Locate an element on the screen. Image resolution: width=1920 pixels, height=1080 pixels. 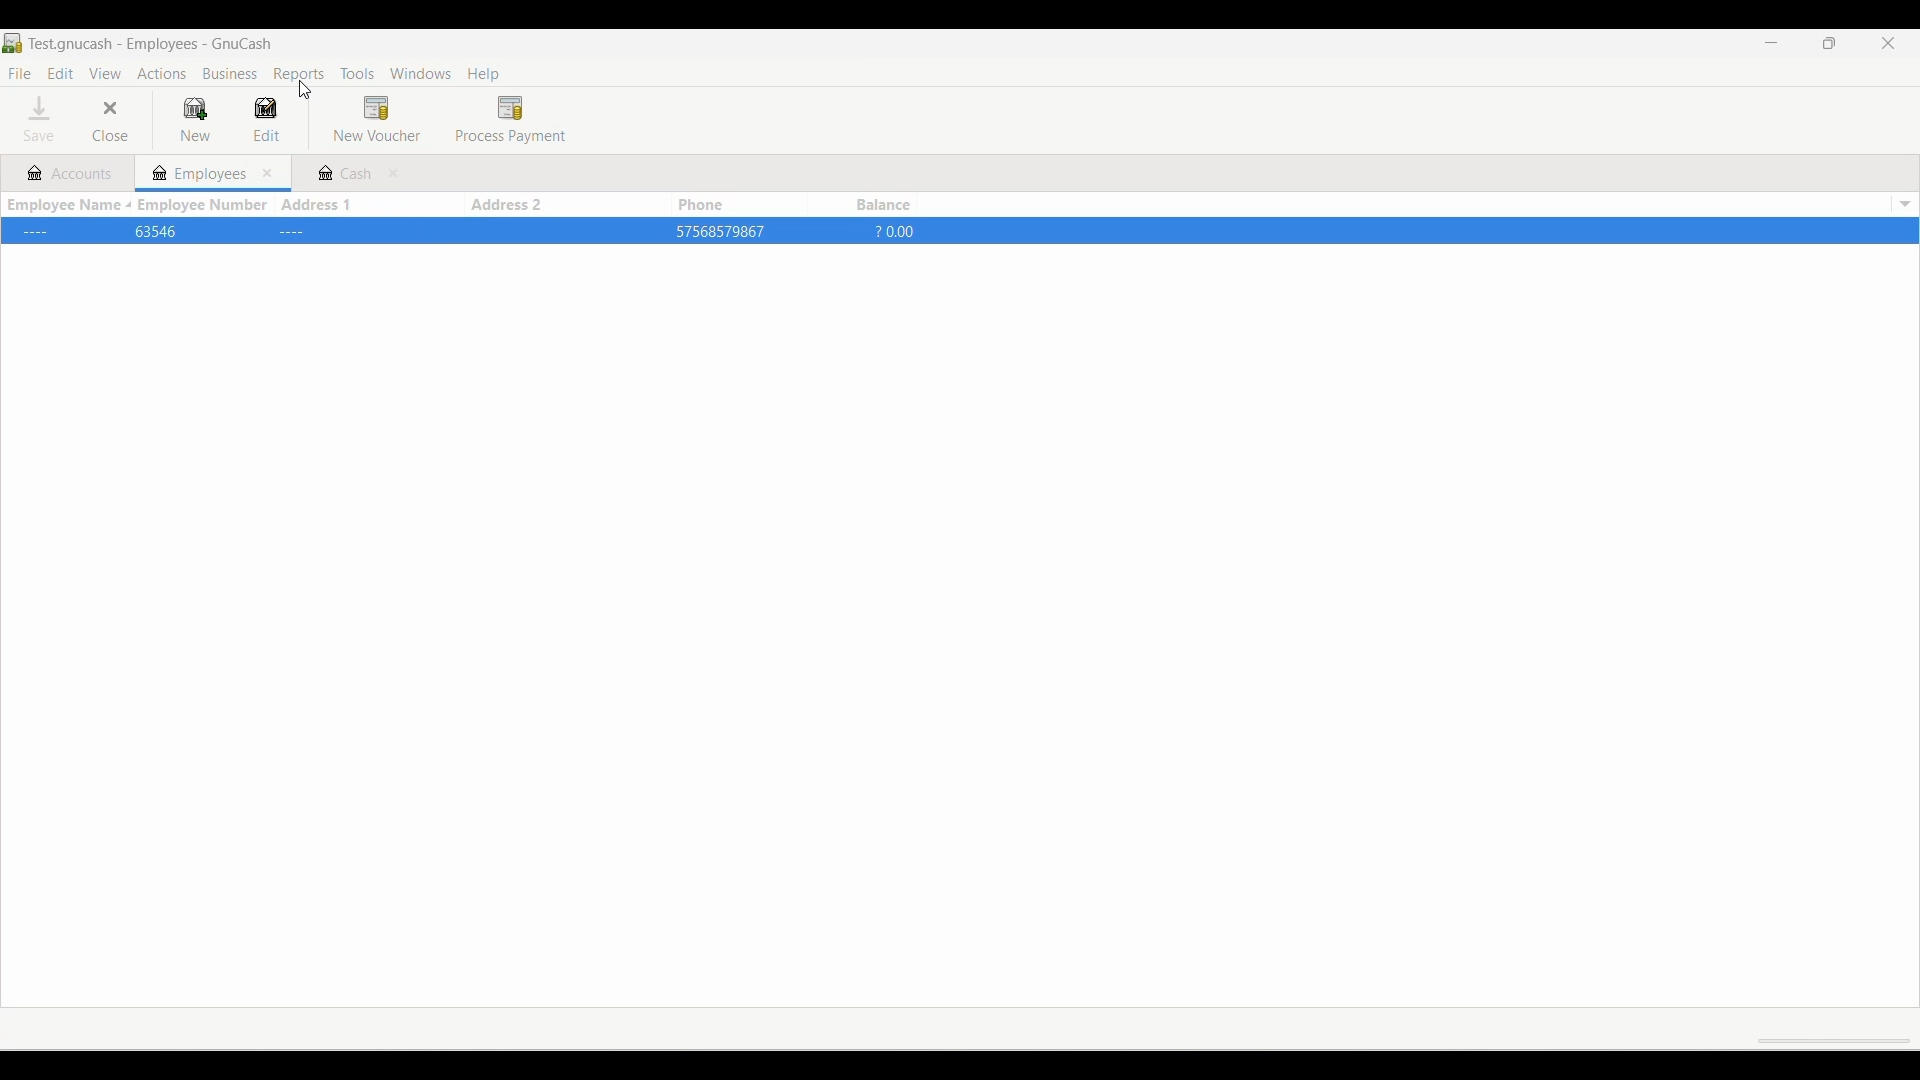
Address 2 column is located at coordinates (567, 204).